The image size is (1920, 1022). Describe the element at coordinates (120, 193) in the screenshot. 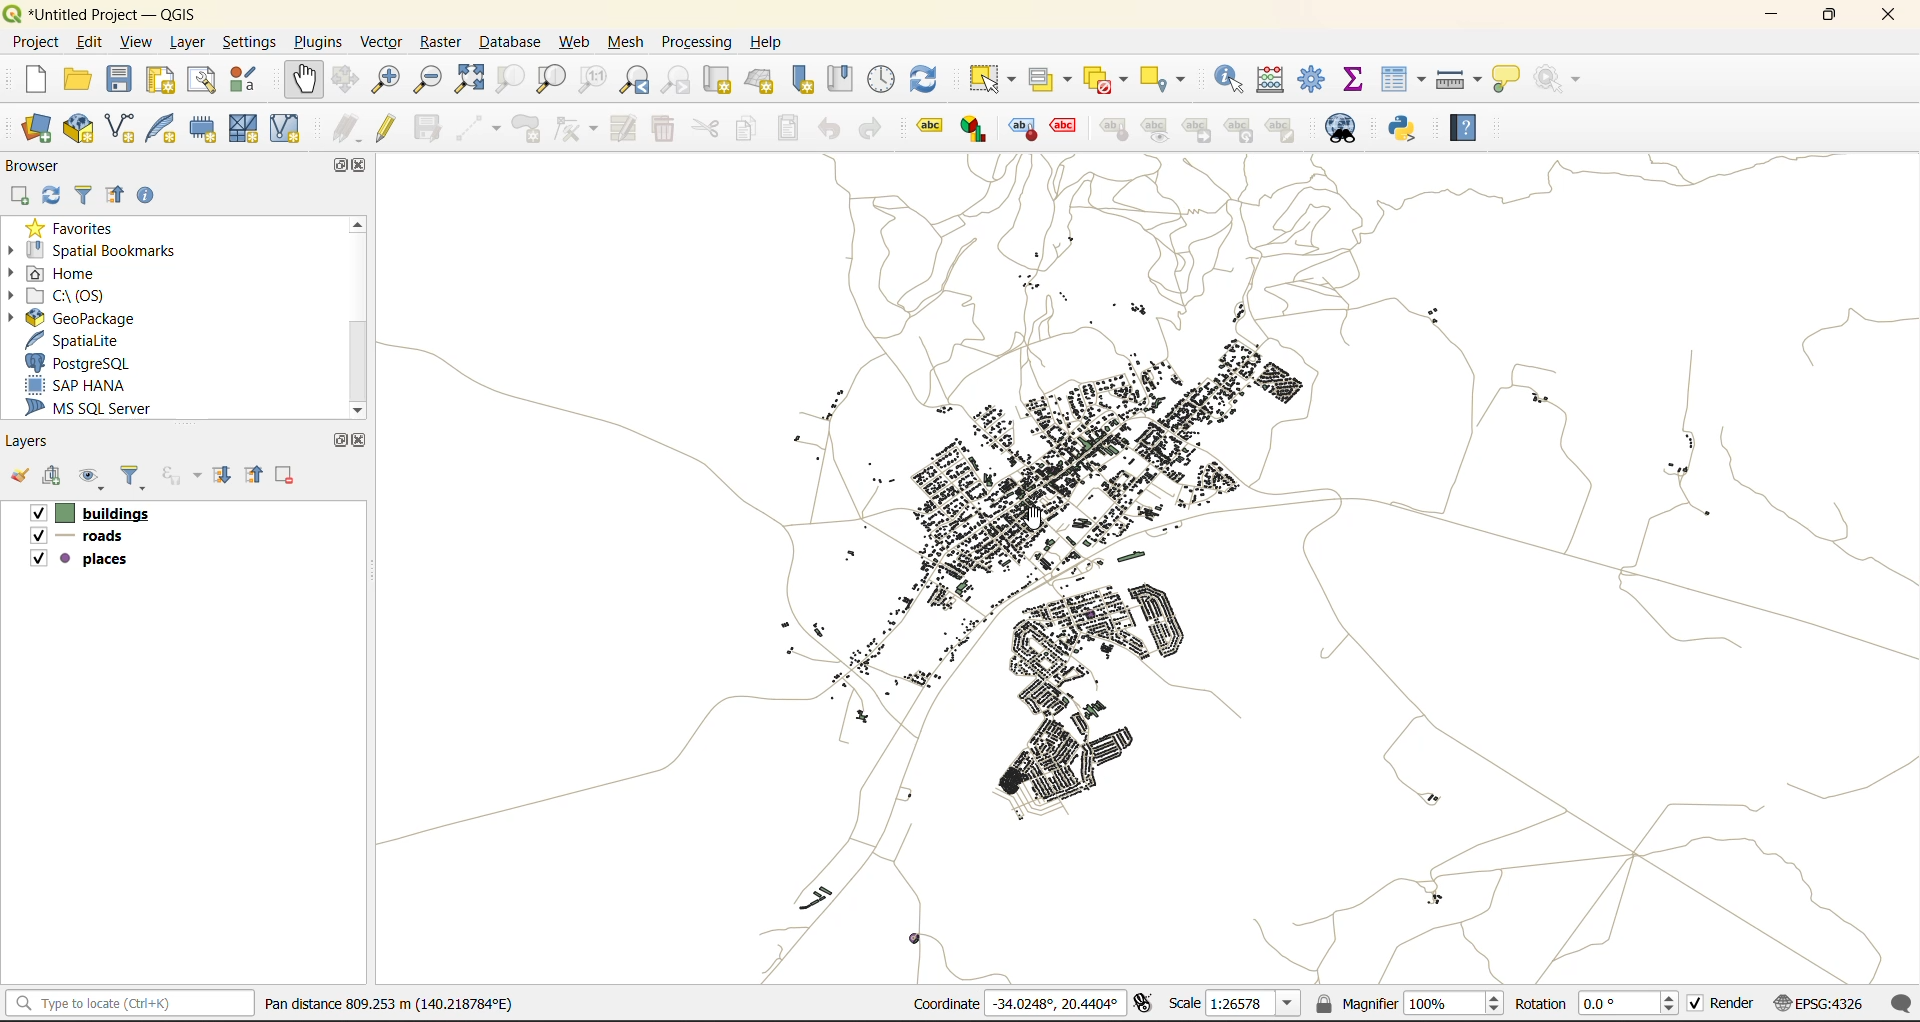

I see `collapse all` at that location.